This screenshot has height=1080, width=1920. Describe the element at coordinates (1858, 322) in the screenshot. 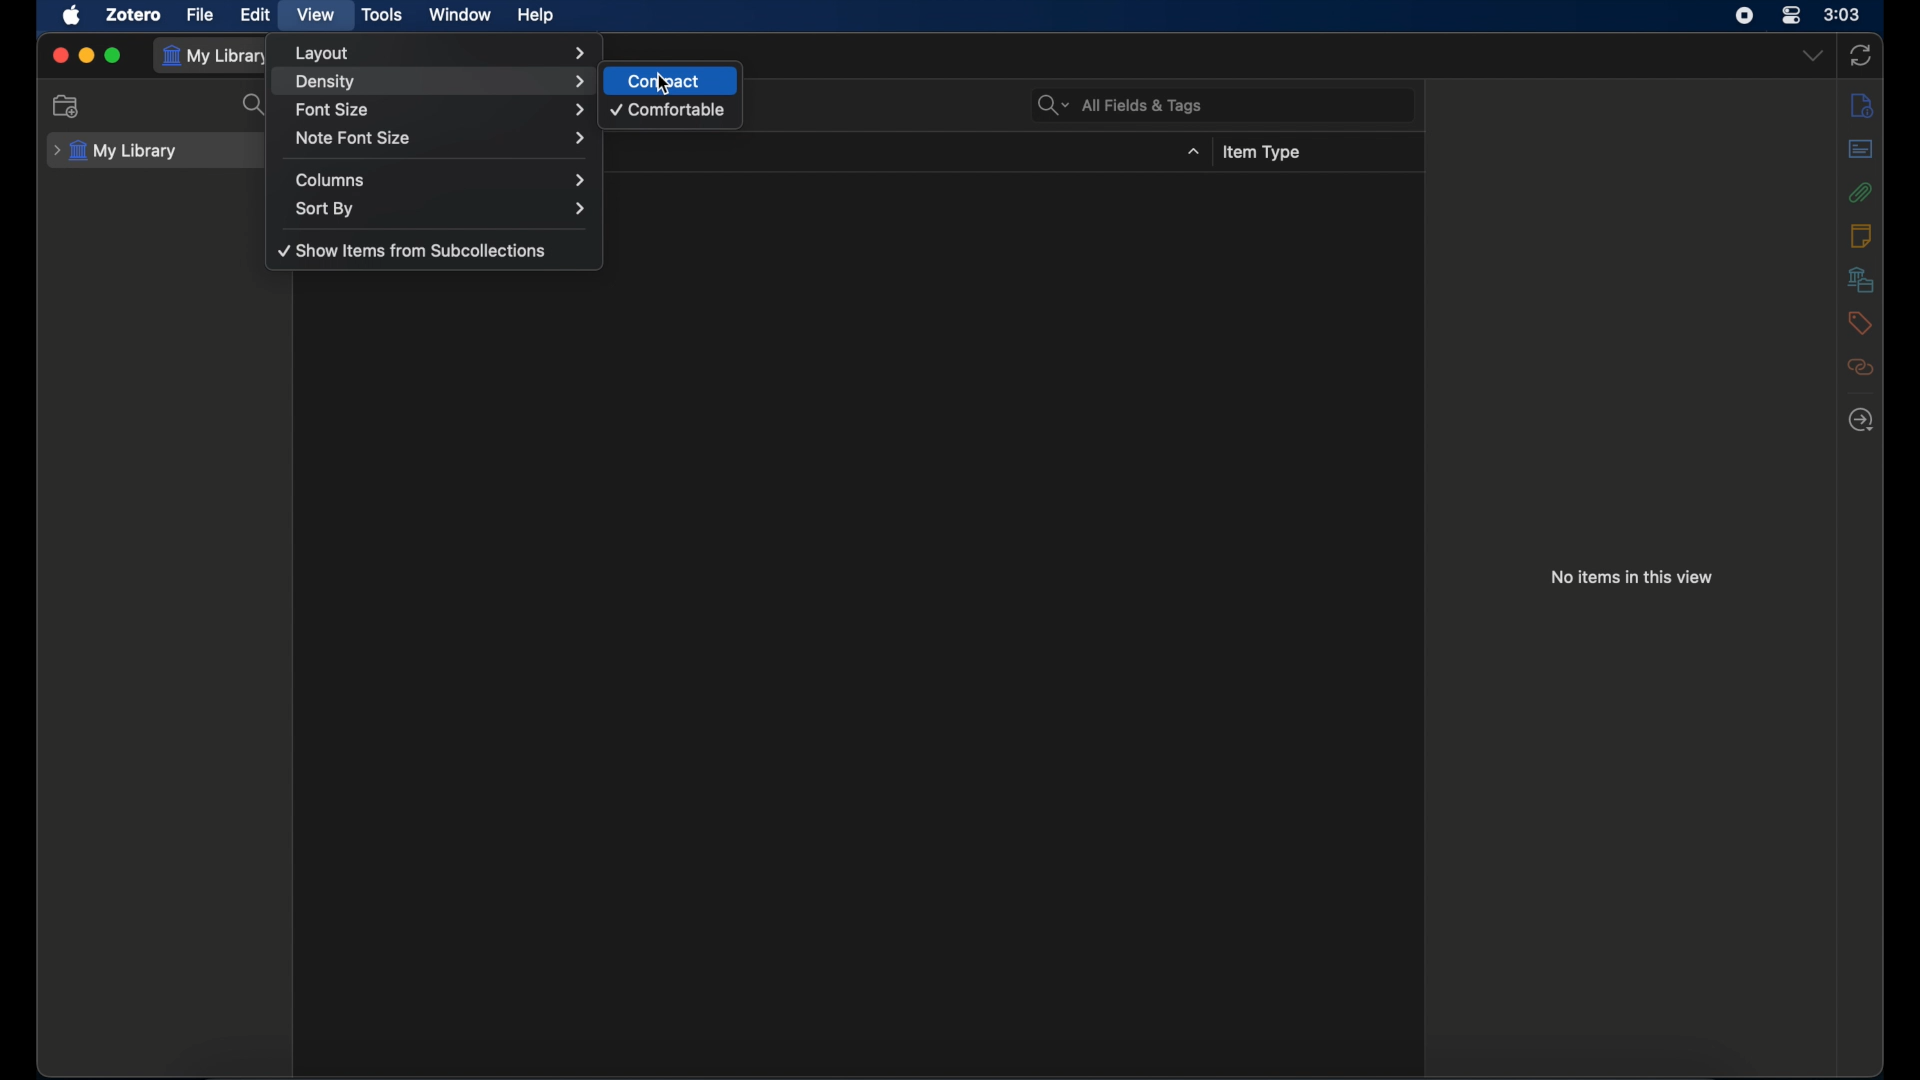

I see `tags` at that location.